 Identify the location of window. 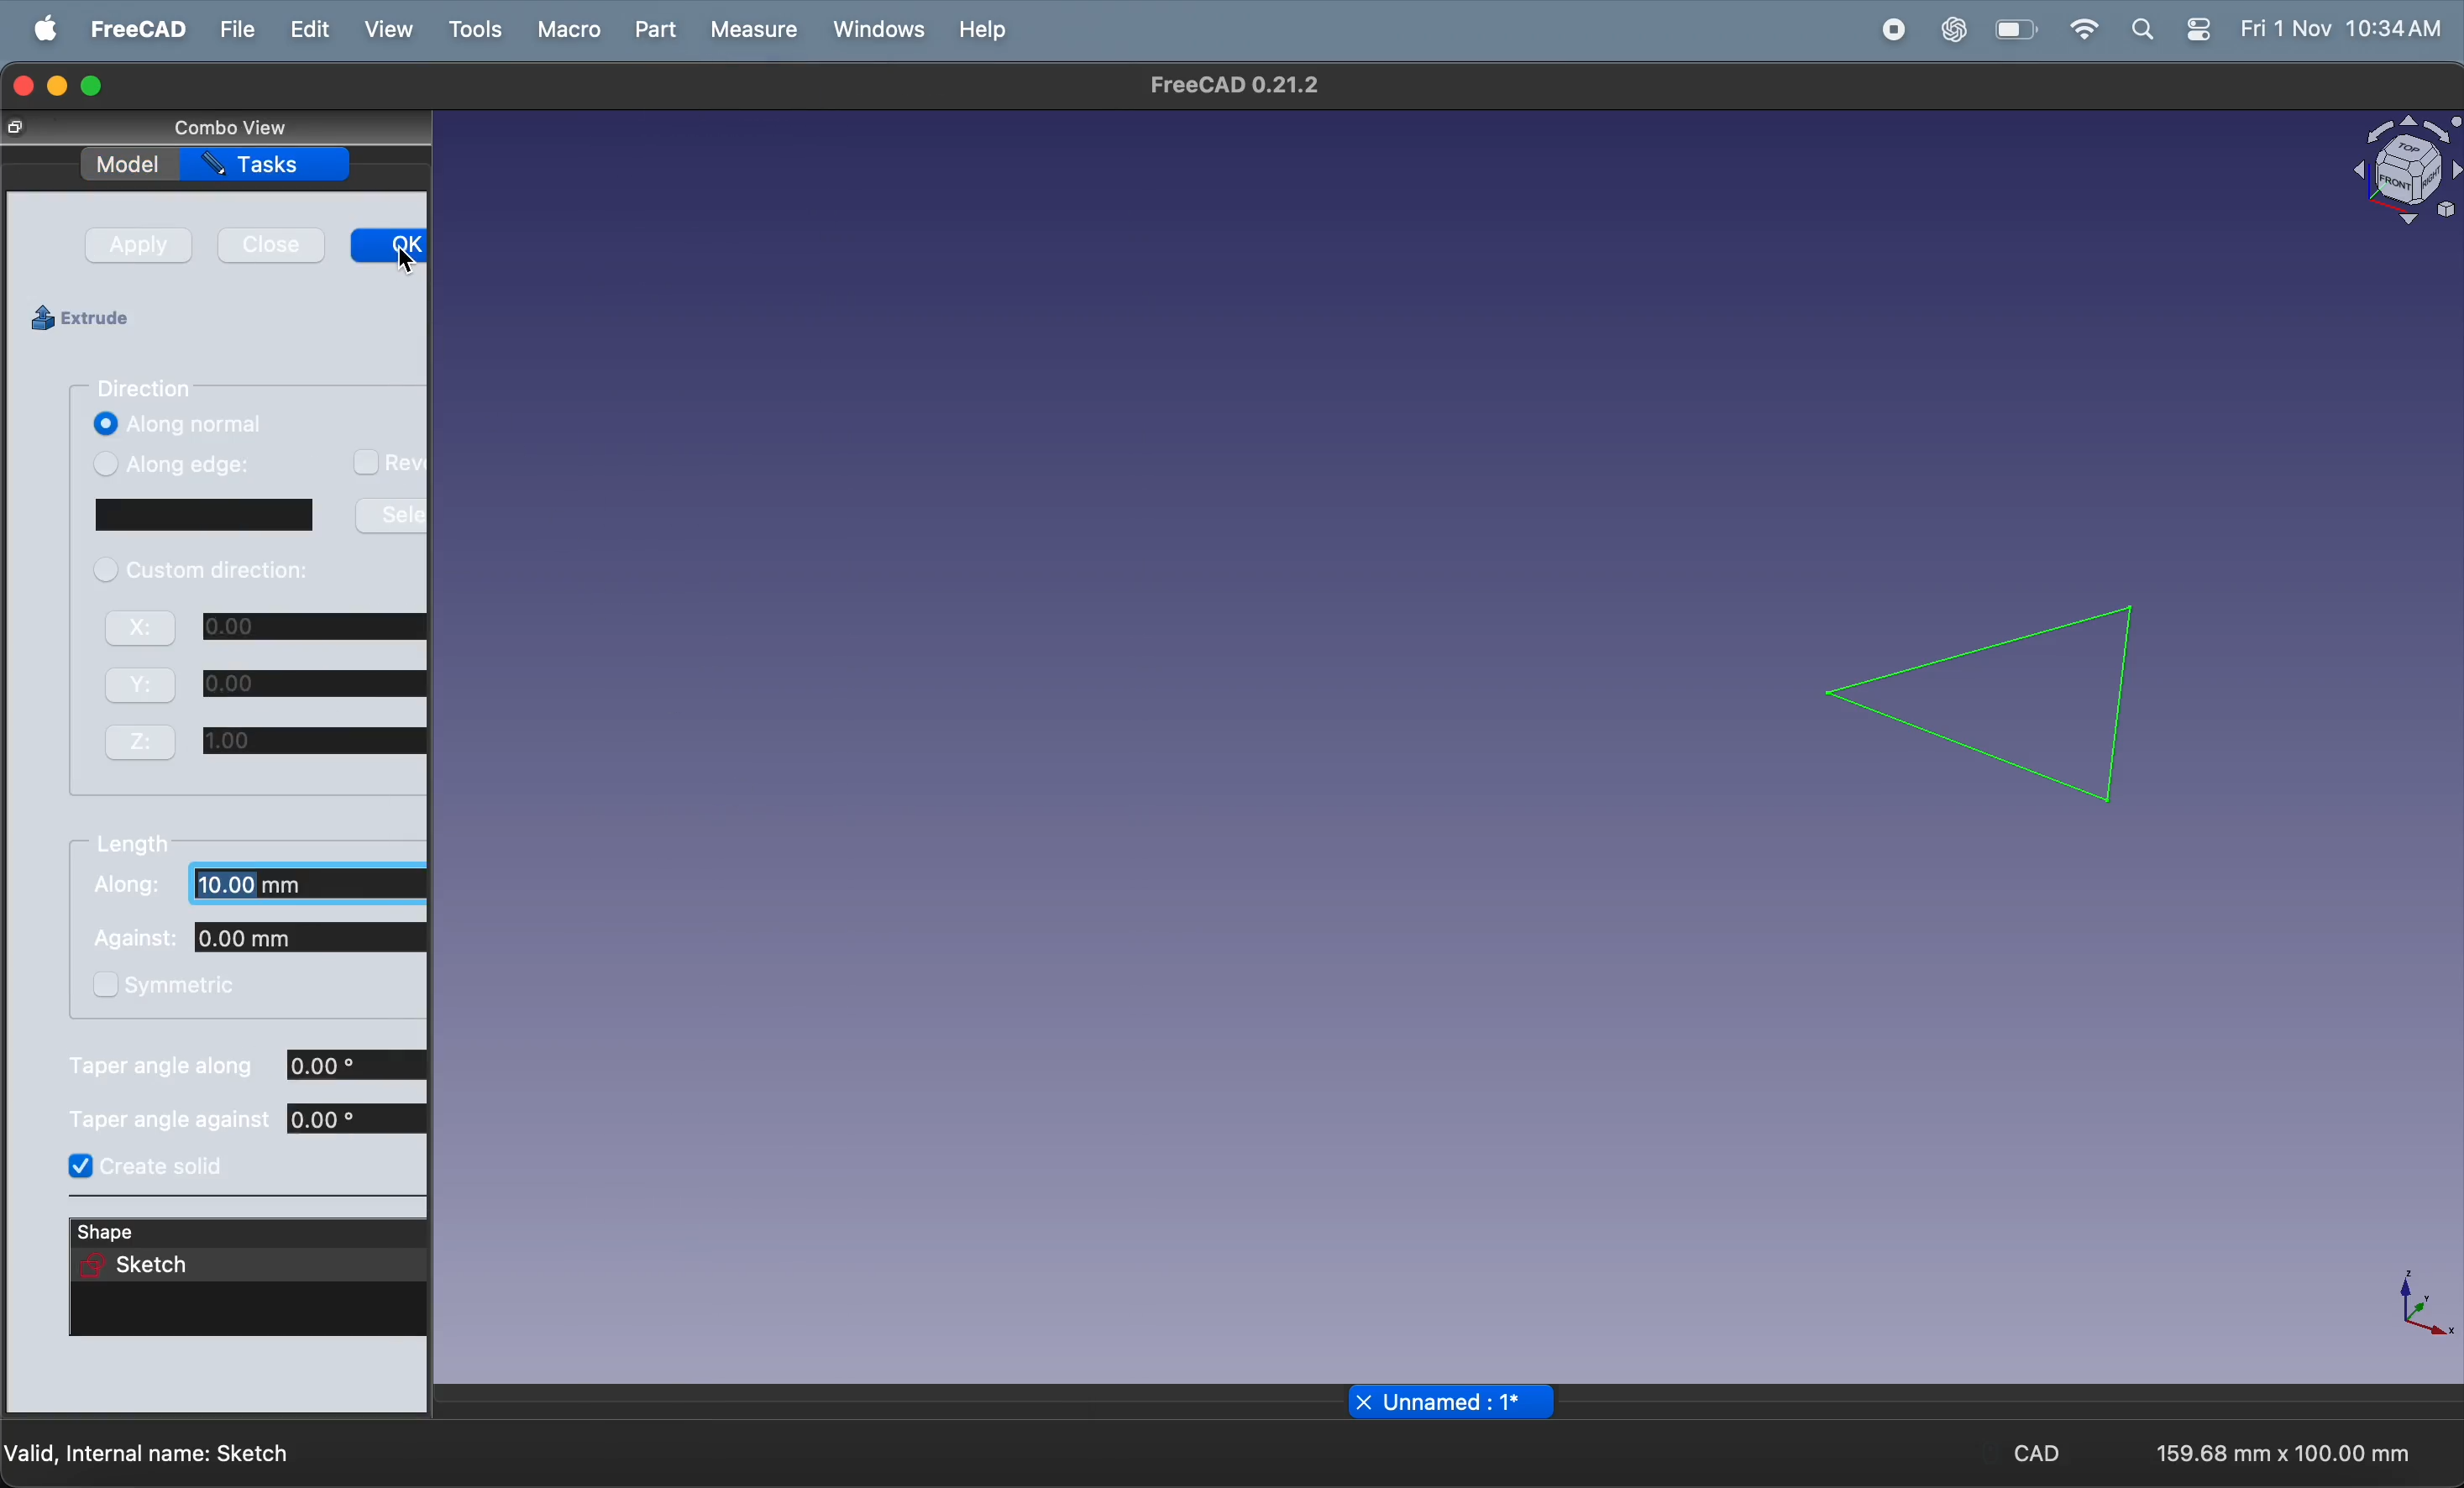
(208, 514).